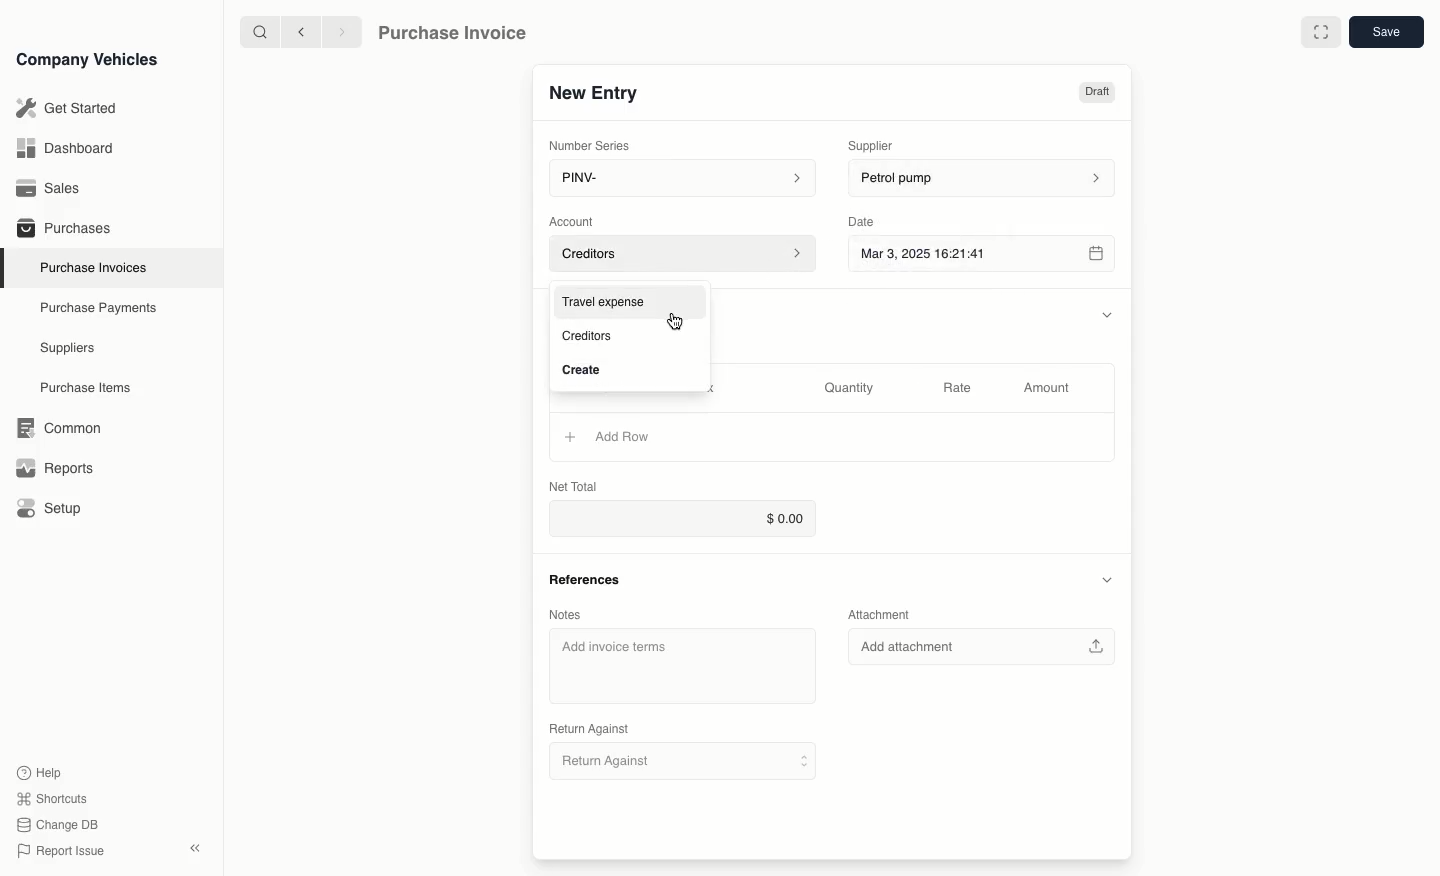  Describe the element at coordinates (609, 437) in the screenshot. I see `Add Row` at that location.